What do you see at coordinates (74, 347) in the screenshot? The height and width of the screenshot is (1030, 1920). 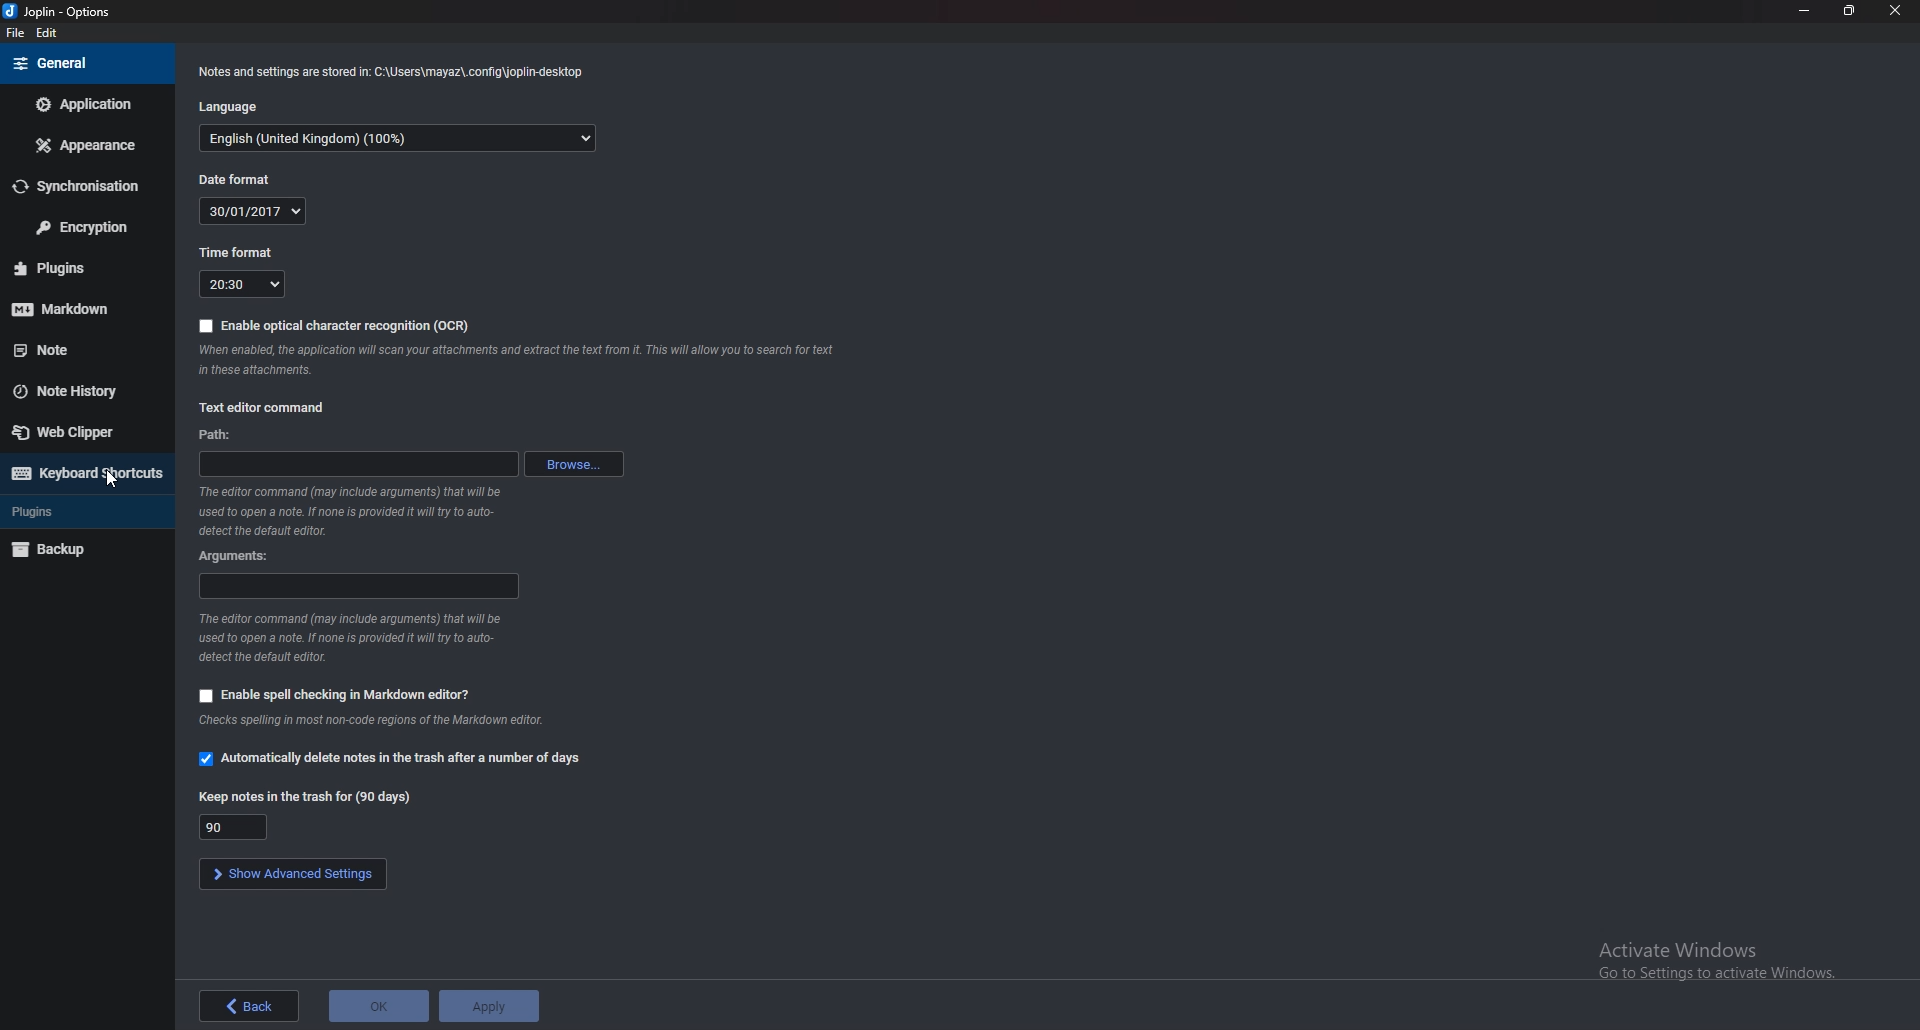 I see `Note` at bounding box center [74, 347].